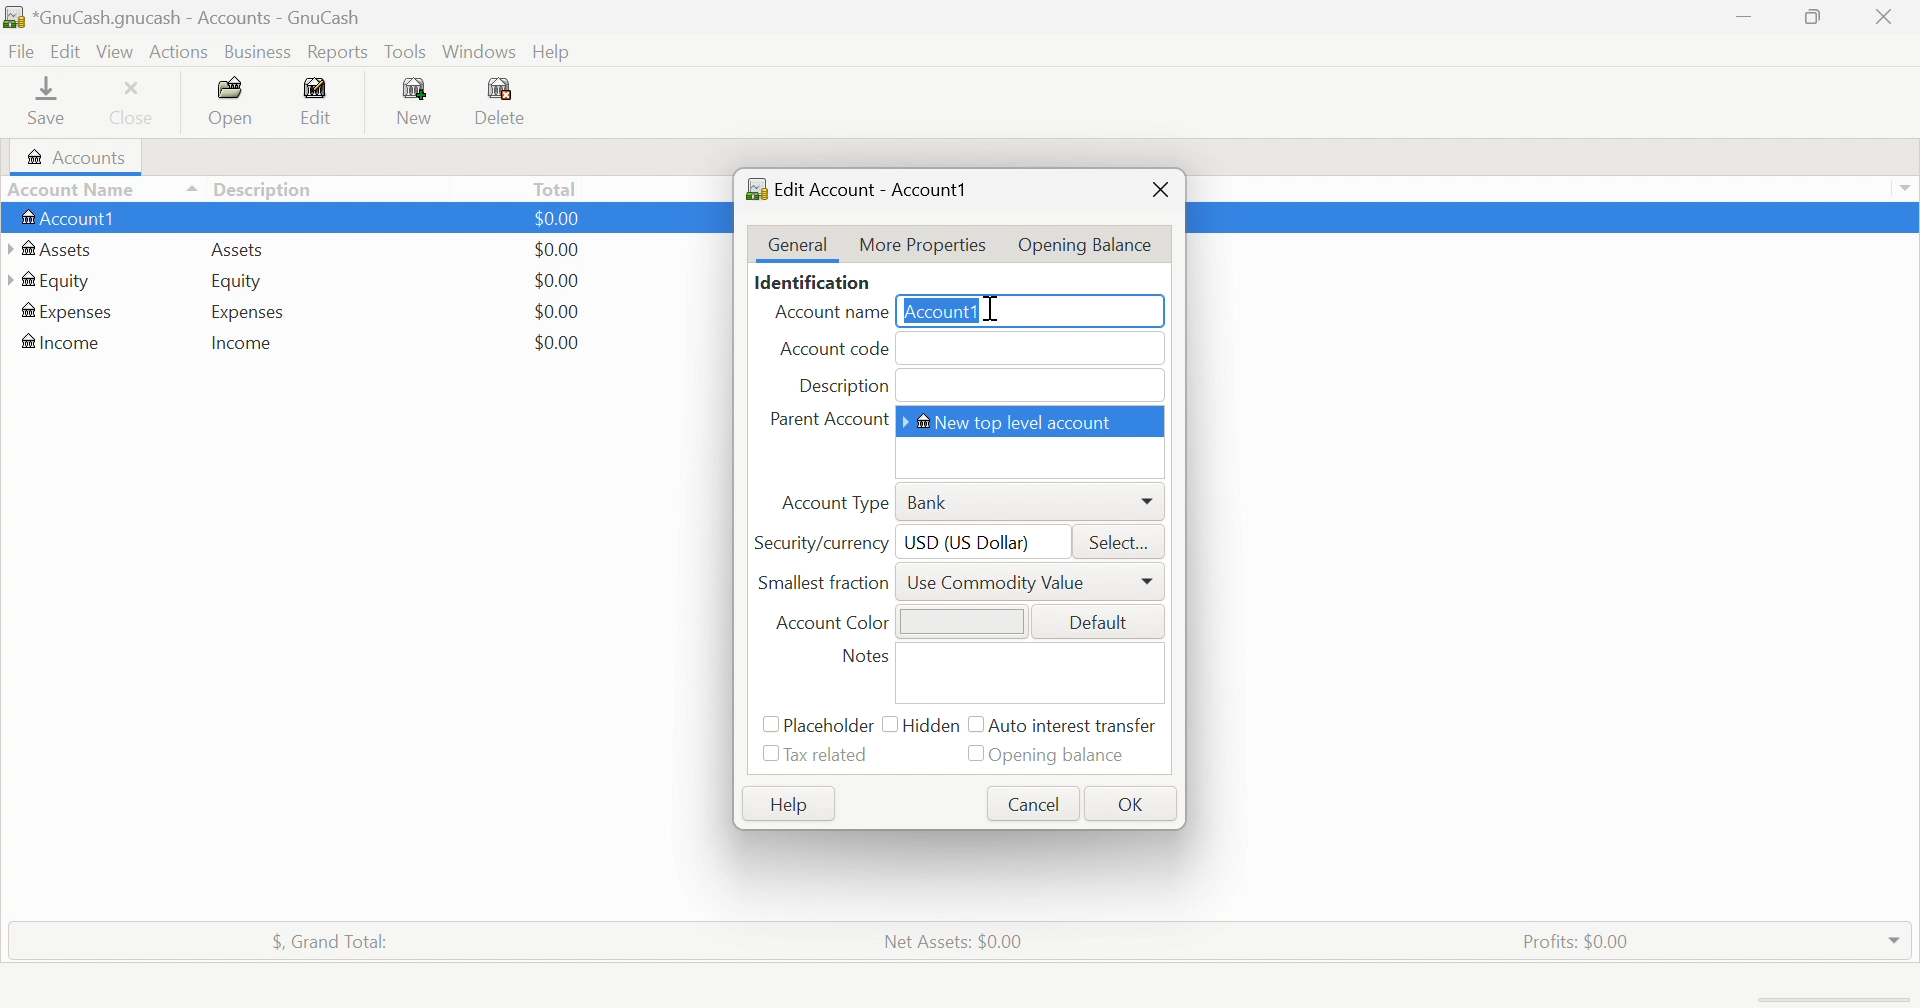 The width and height of the screenshot is (1920, 1008). Describe the element at coordinates (104, 191) in the screenshot. I see `Account Name` at that location.